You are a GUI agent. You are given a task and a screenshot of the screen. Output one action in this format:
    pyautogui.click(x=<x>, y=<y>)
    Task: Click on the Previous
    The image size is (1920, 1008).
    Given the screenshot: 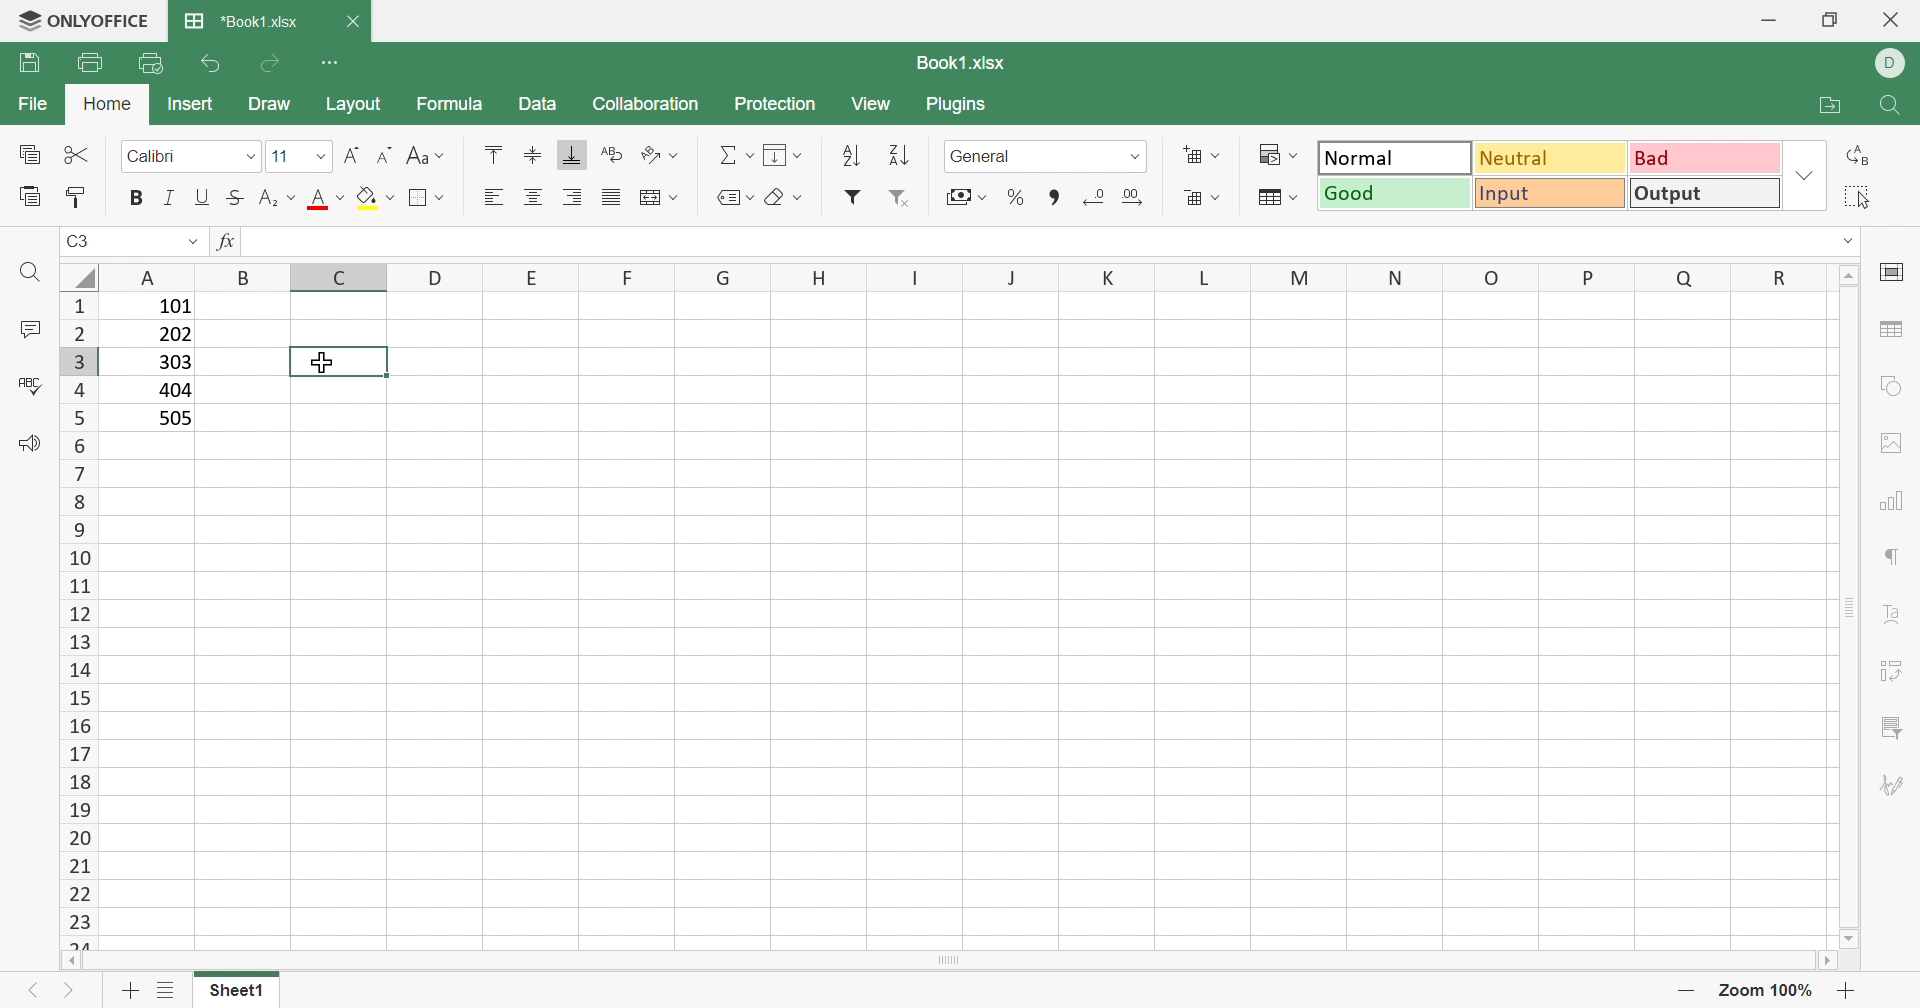 What is the action you would take?
    pyautogui.click(x=29, y=989)
    